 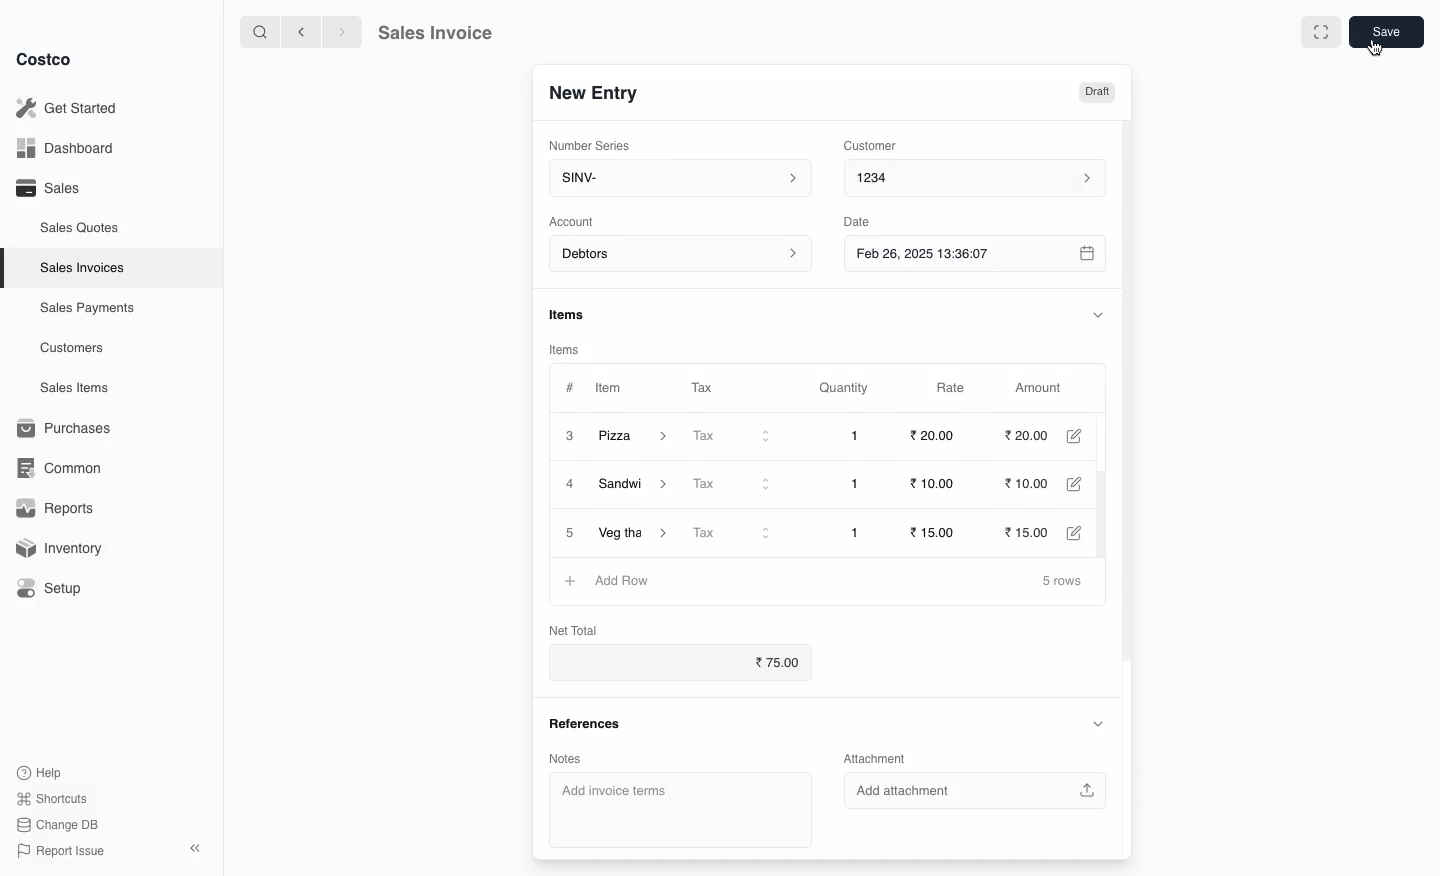 I want to click on Edit, so click(x=1086, y=485).